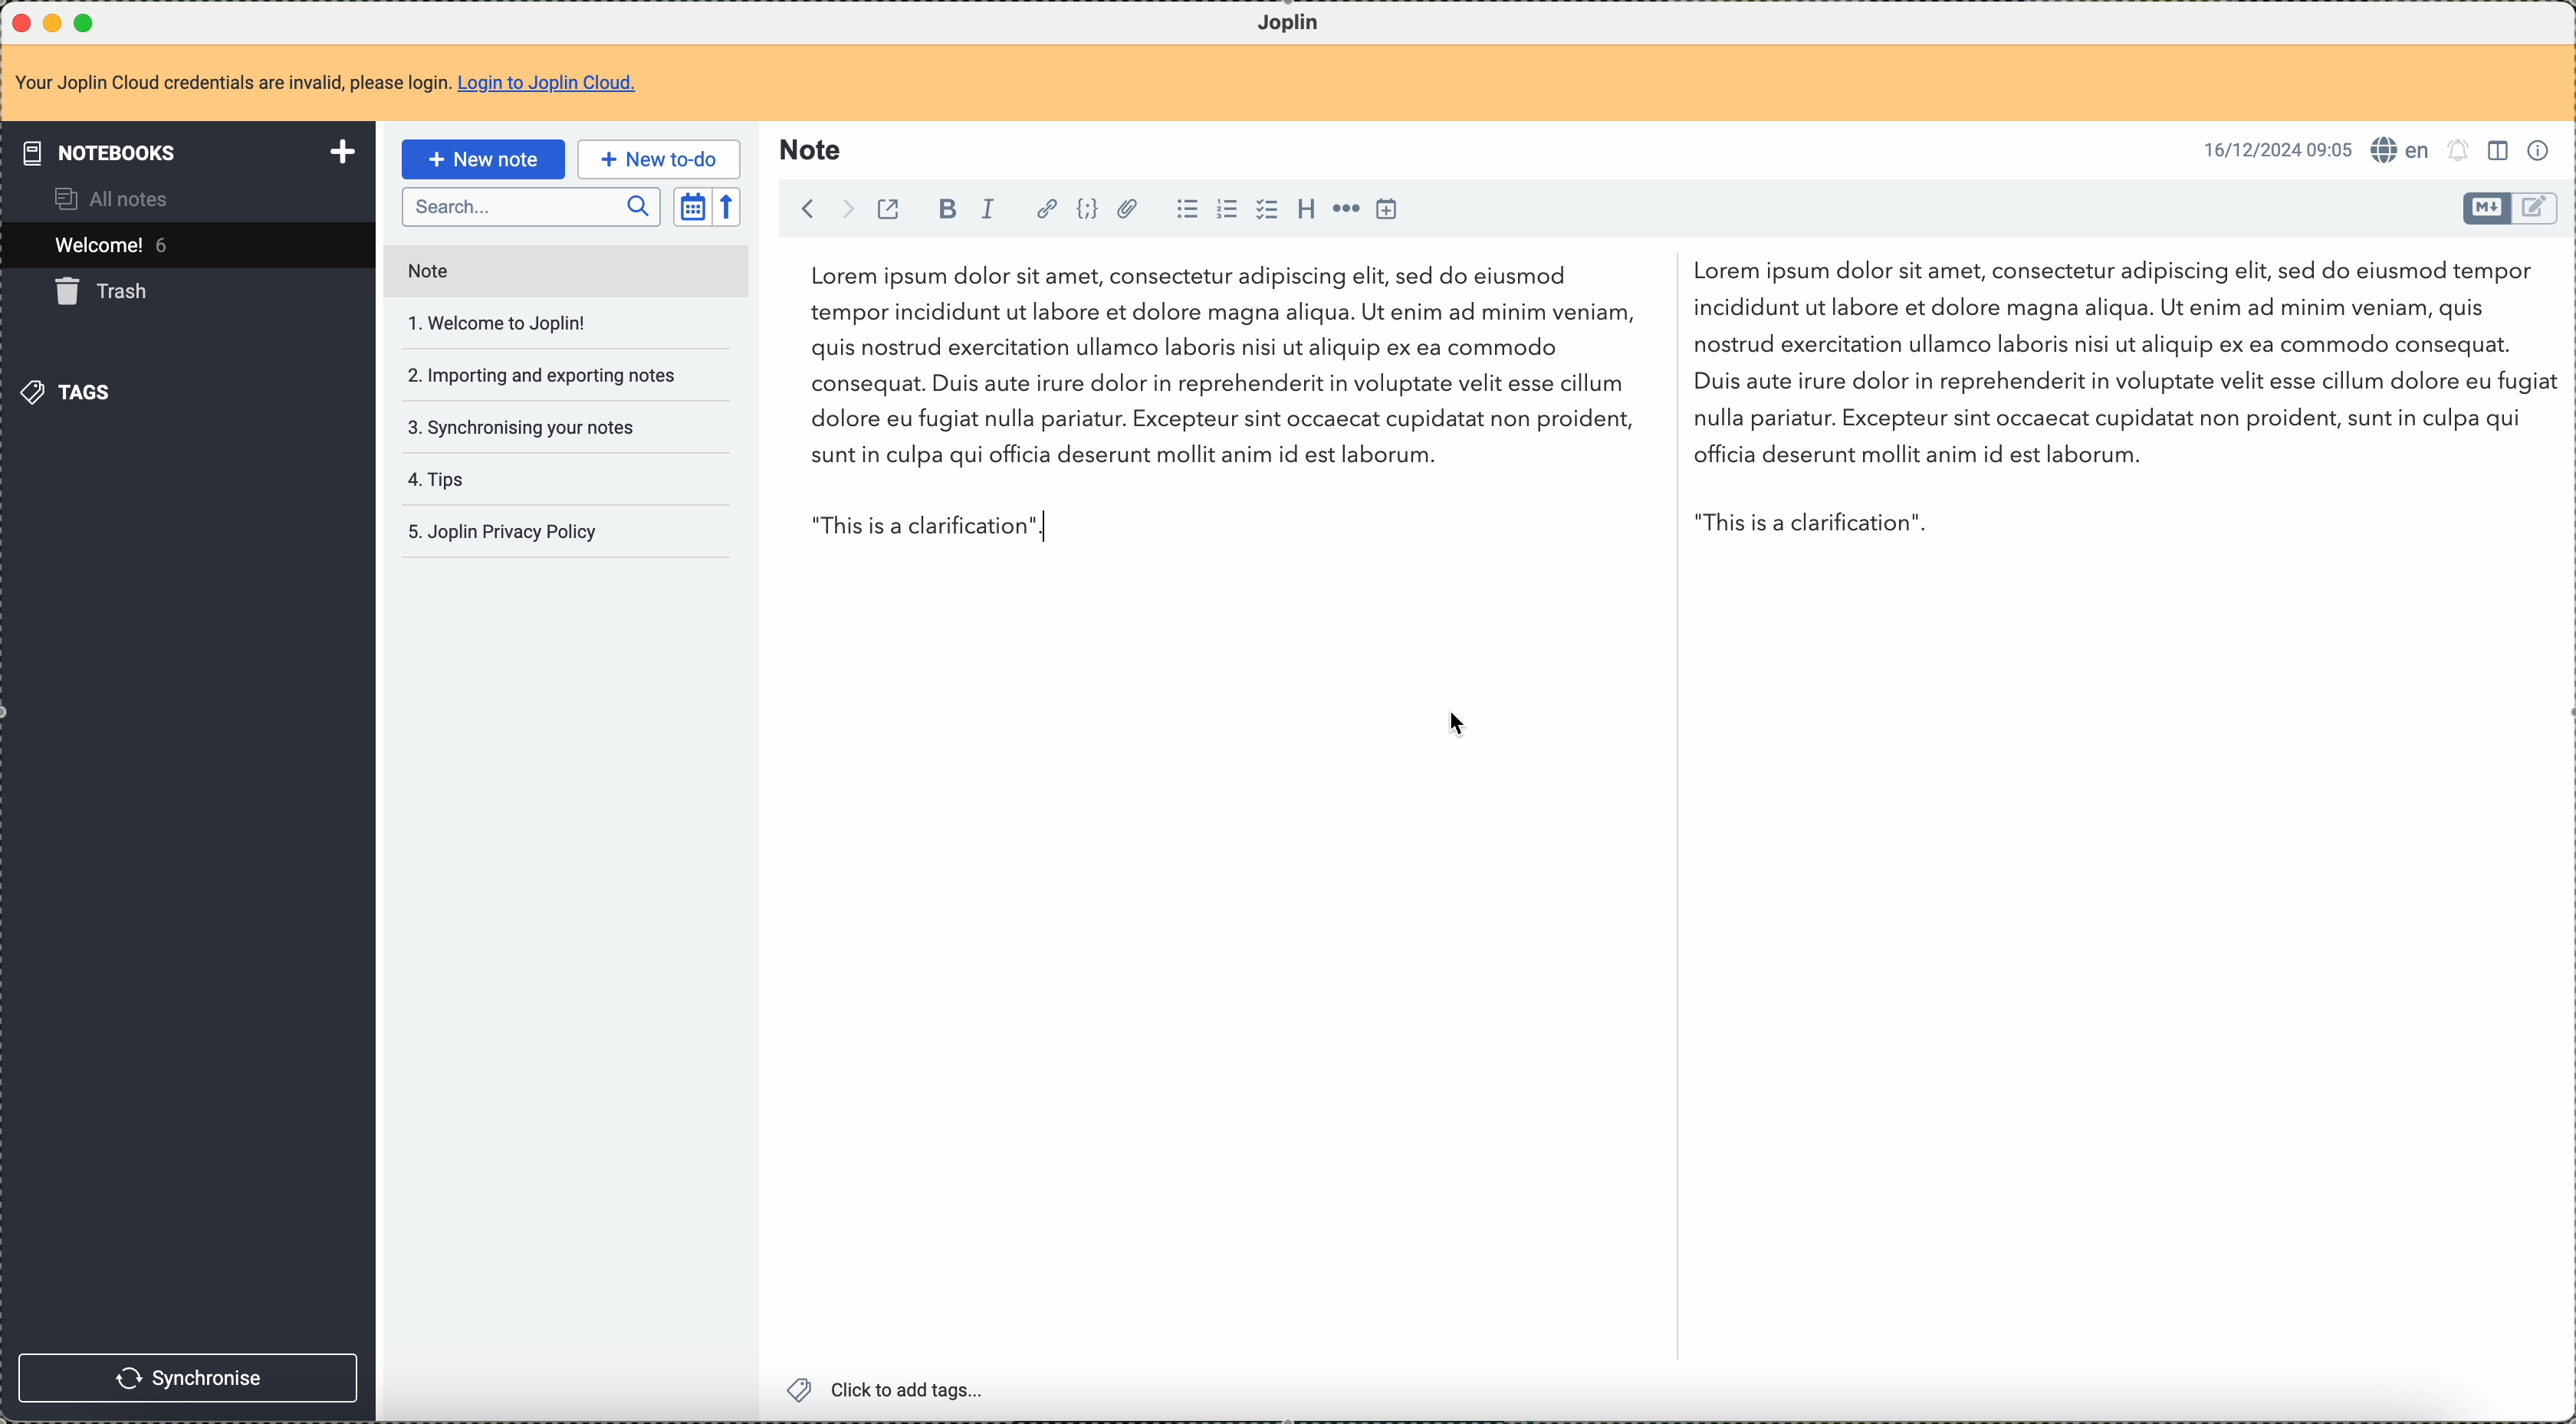 The width and height of the screenshot is (2576, 1424). I want to click on note properties, so click(2542, 154).